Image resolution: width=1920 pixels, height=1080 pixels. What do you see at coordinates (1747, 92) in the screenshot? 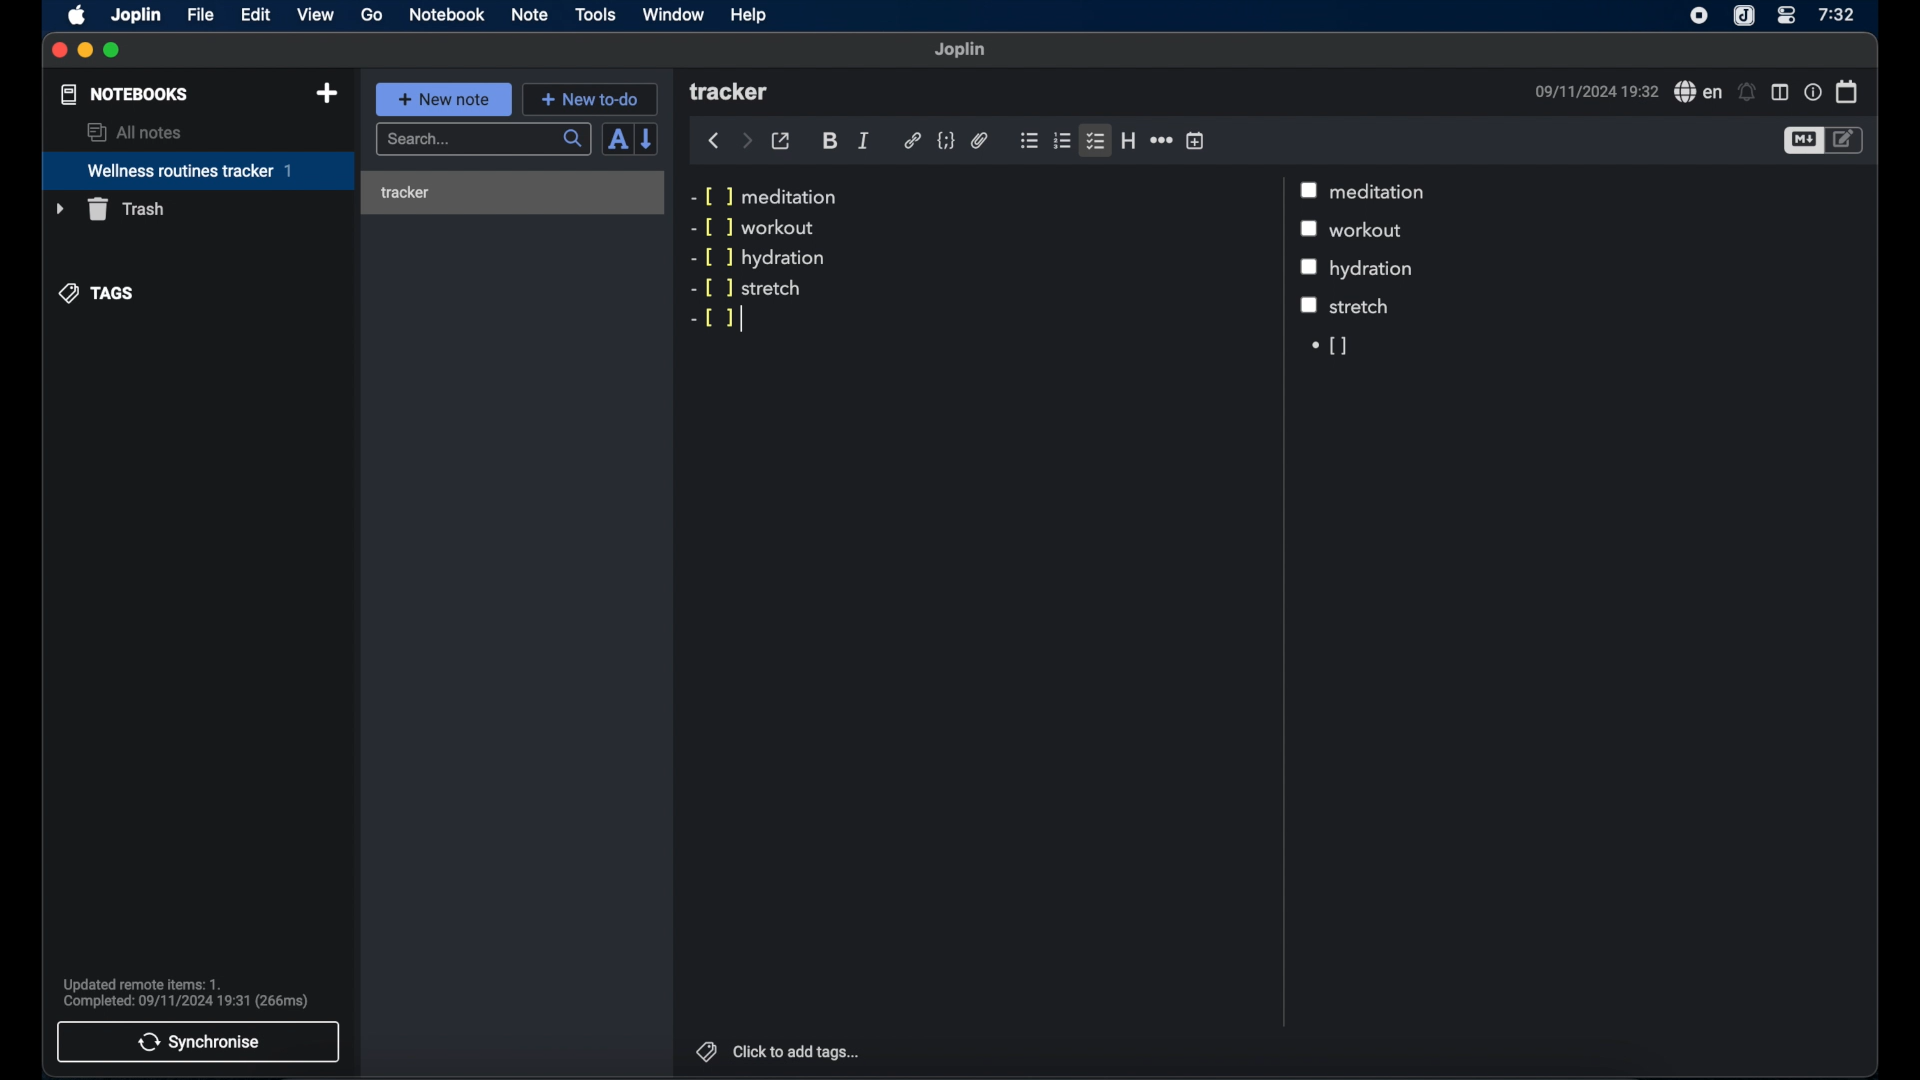
I see `set alarms` at bounding box center [1747, 92].